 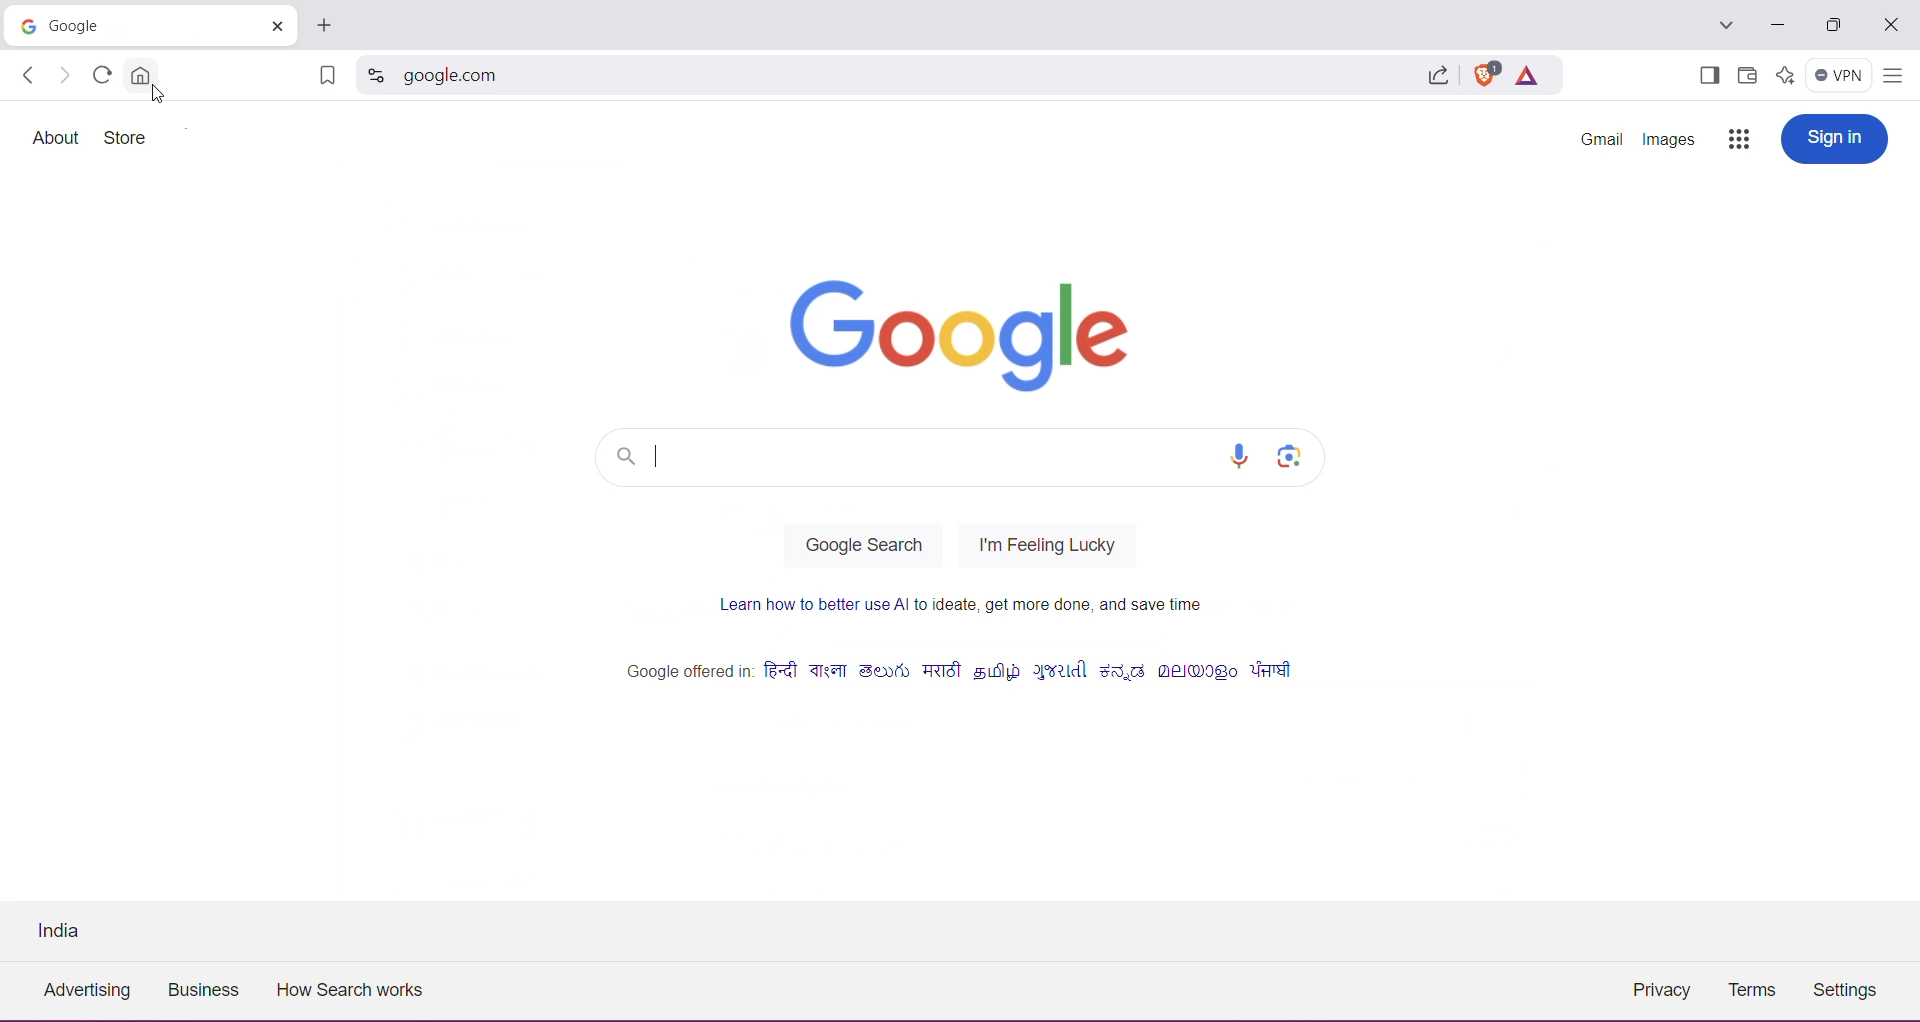 What do you see at coordinates (83, 994) in the screenshot?
I see `Advertising` at bounding box center [83, 994].